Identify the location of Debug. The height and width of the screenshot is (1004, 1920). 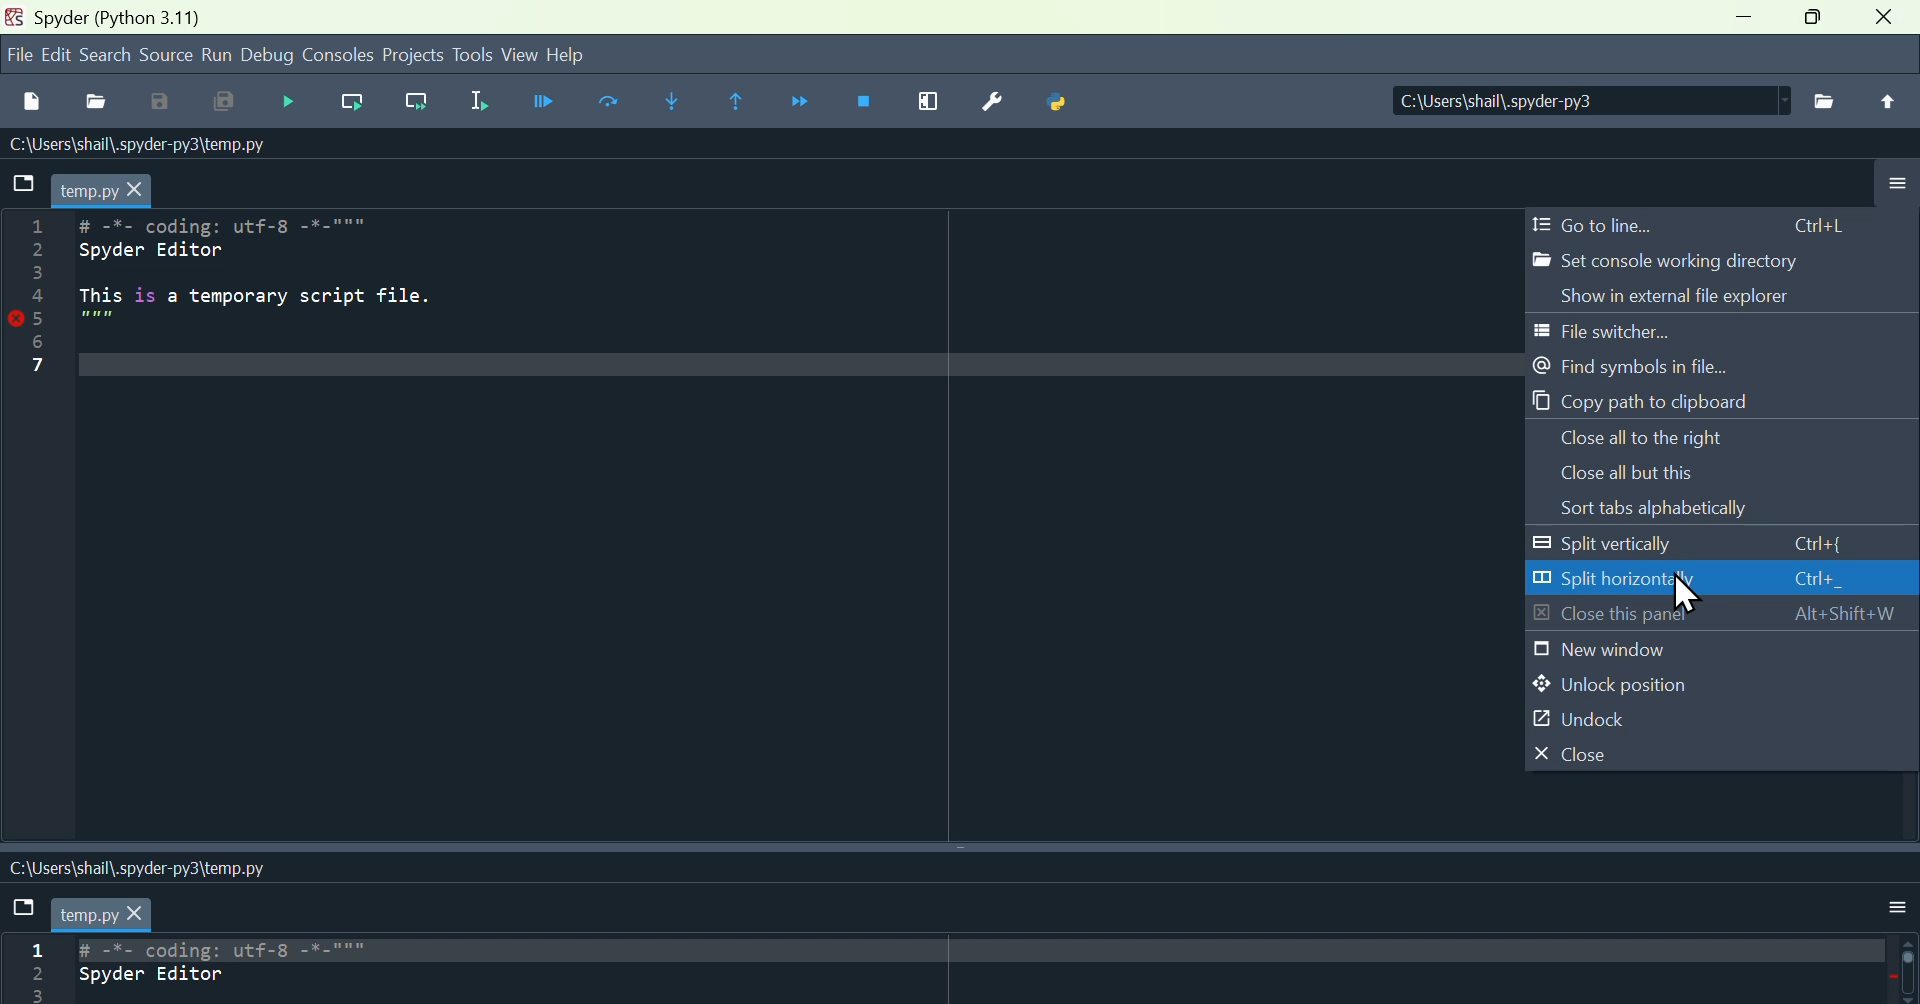
(273, 59).